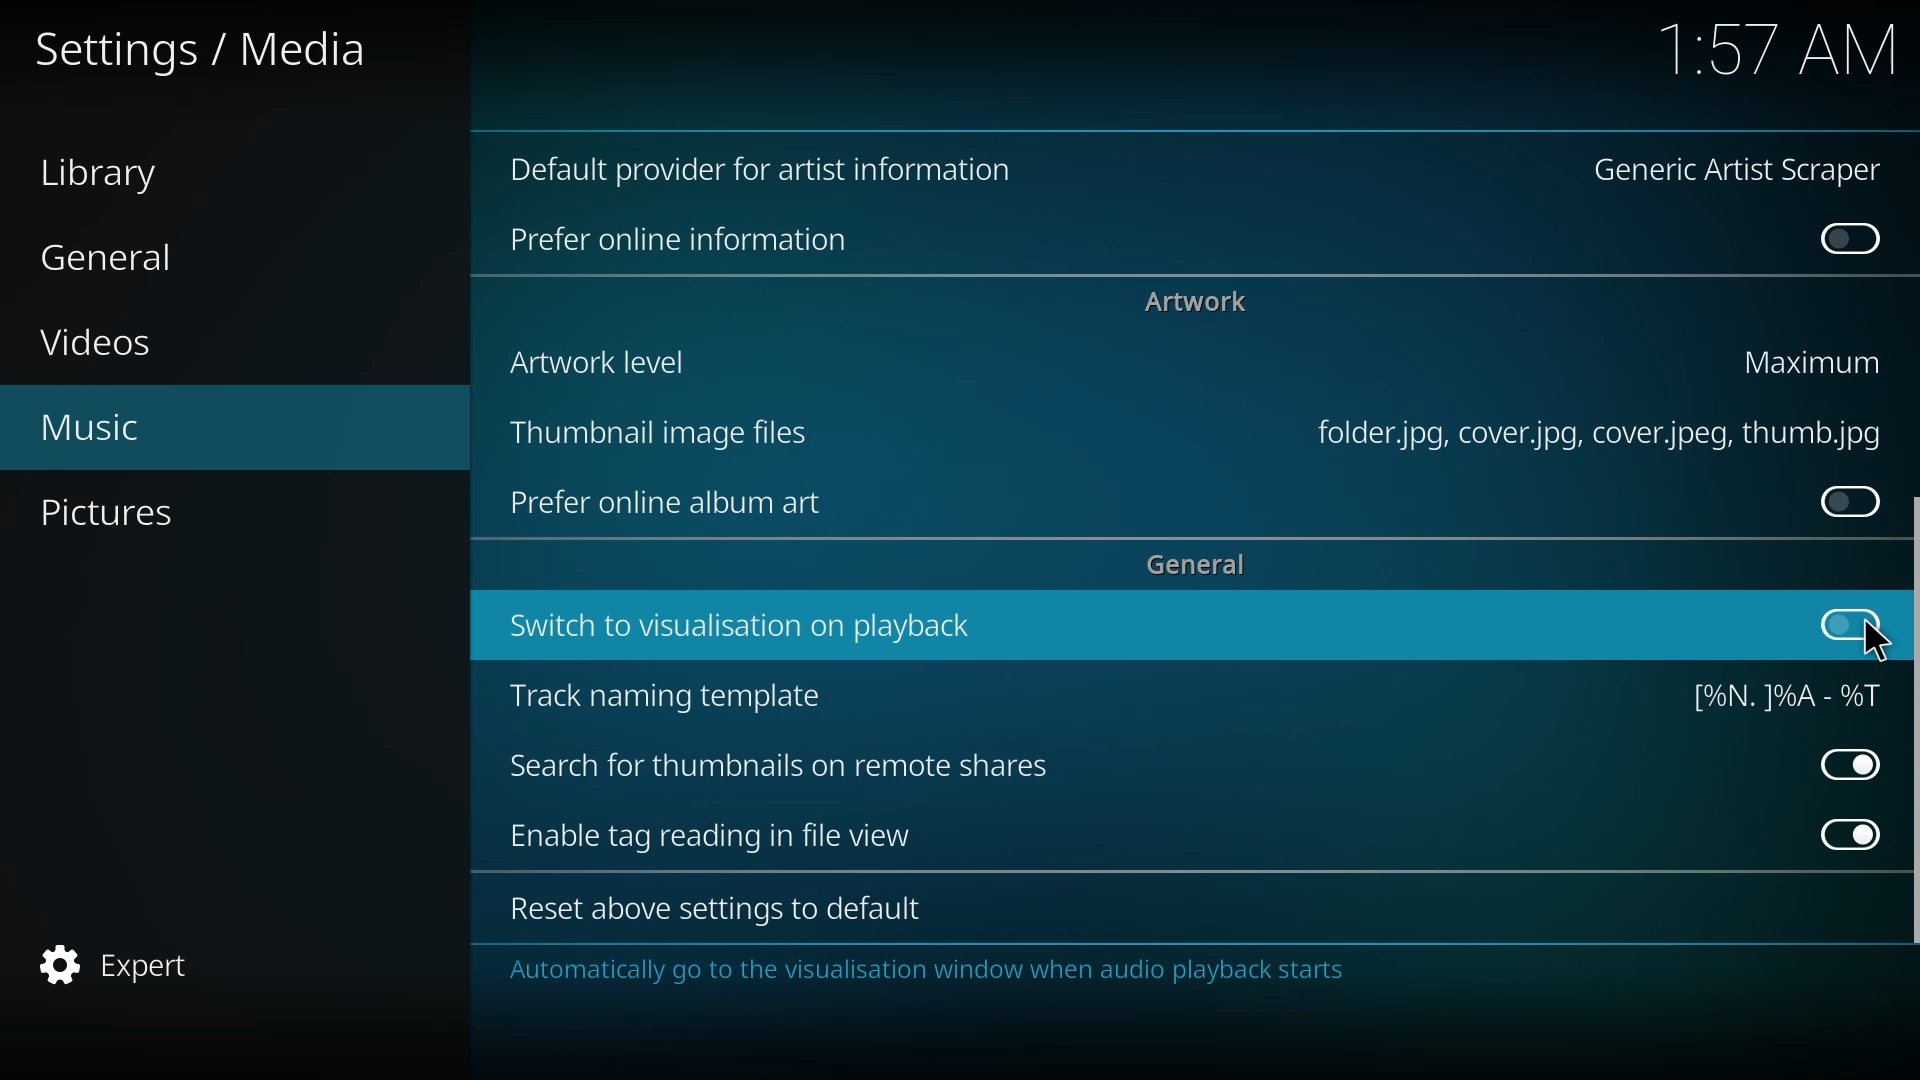 This screenshot has width=1920, height=1080. What do you see at coordinates (774, 170) in the screenshot?
I see `default` at bounding box center [774, 170].